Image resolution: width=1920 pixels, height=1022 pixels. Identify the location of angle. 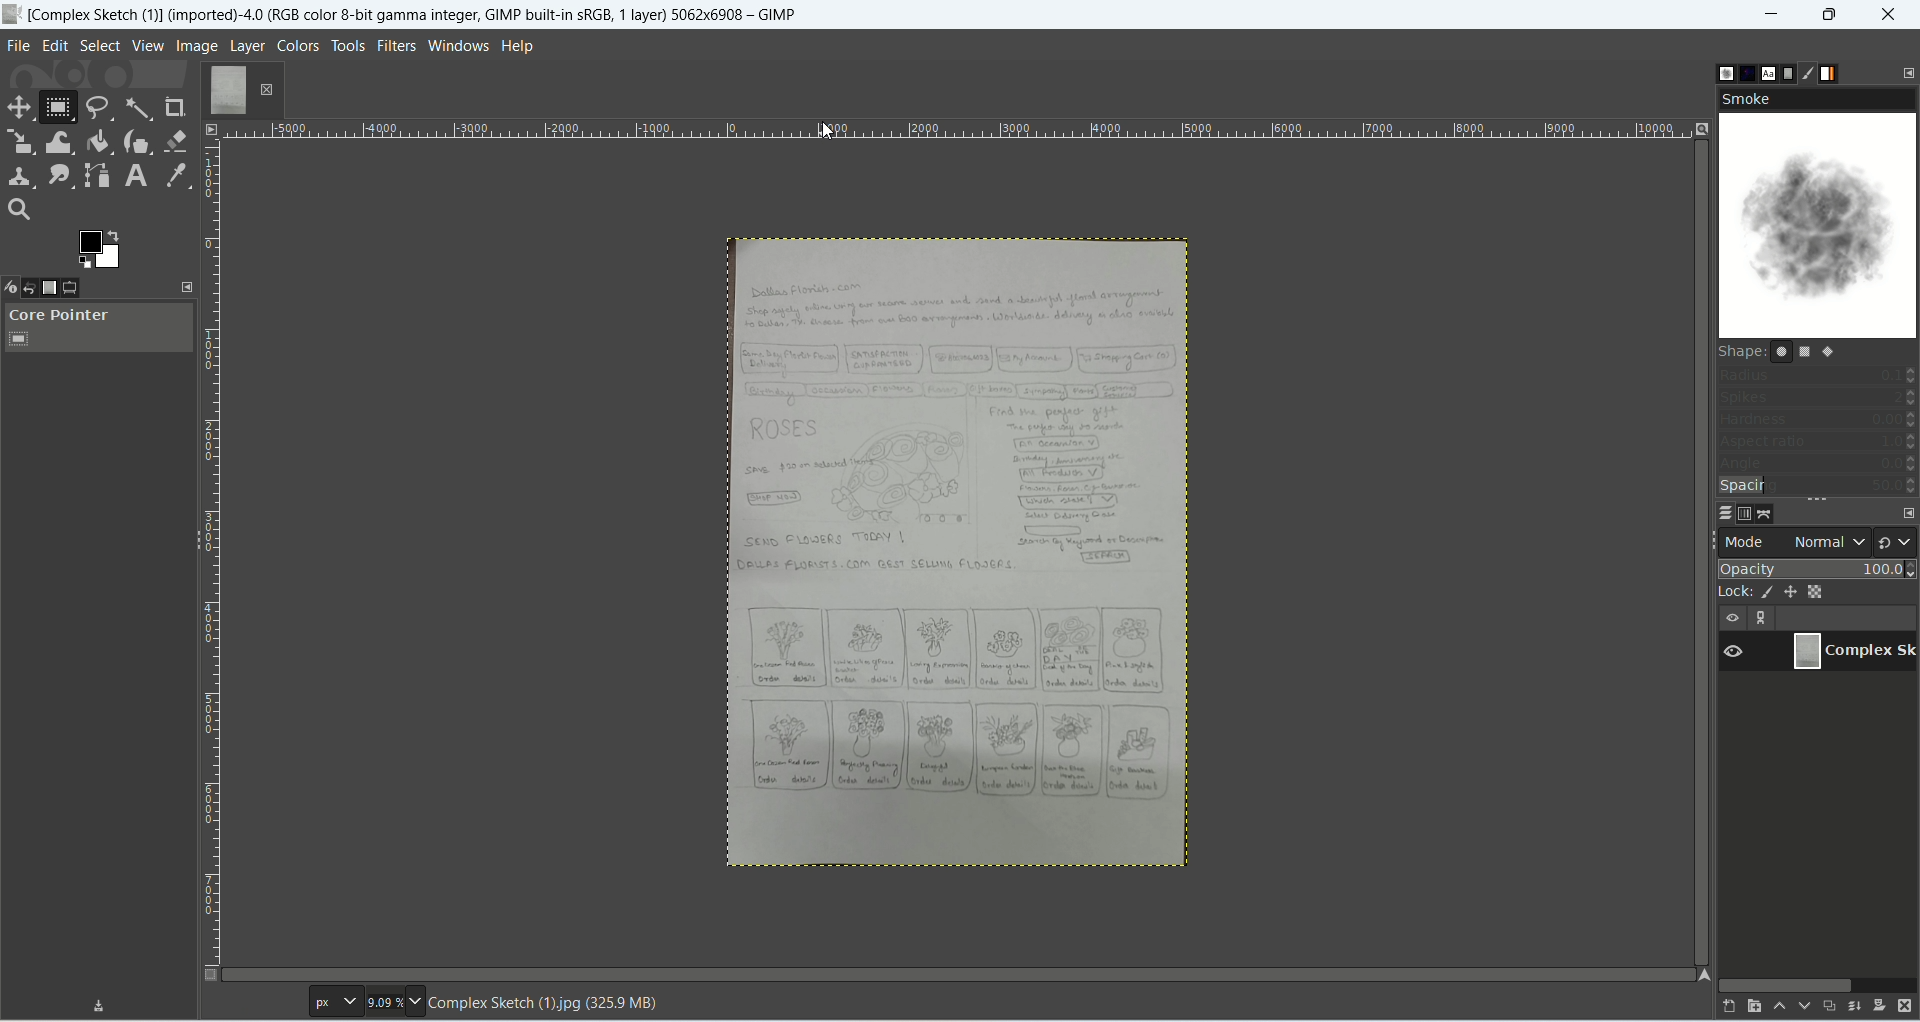
(1817, 462).